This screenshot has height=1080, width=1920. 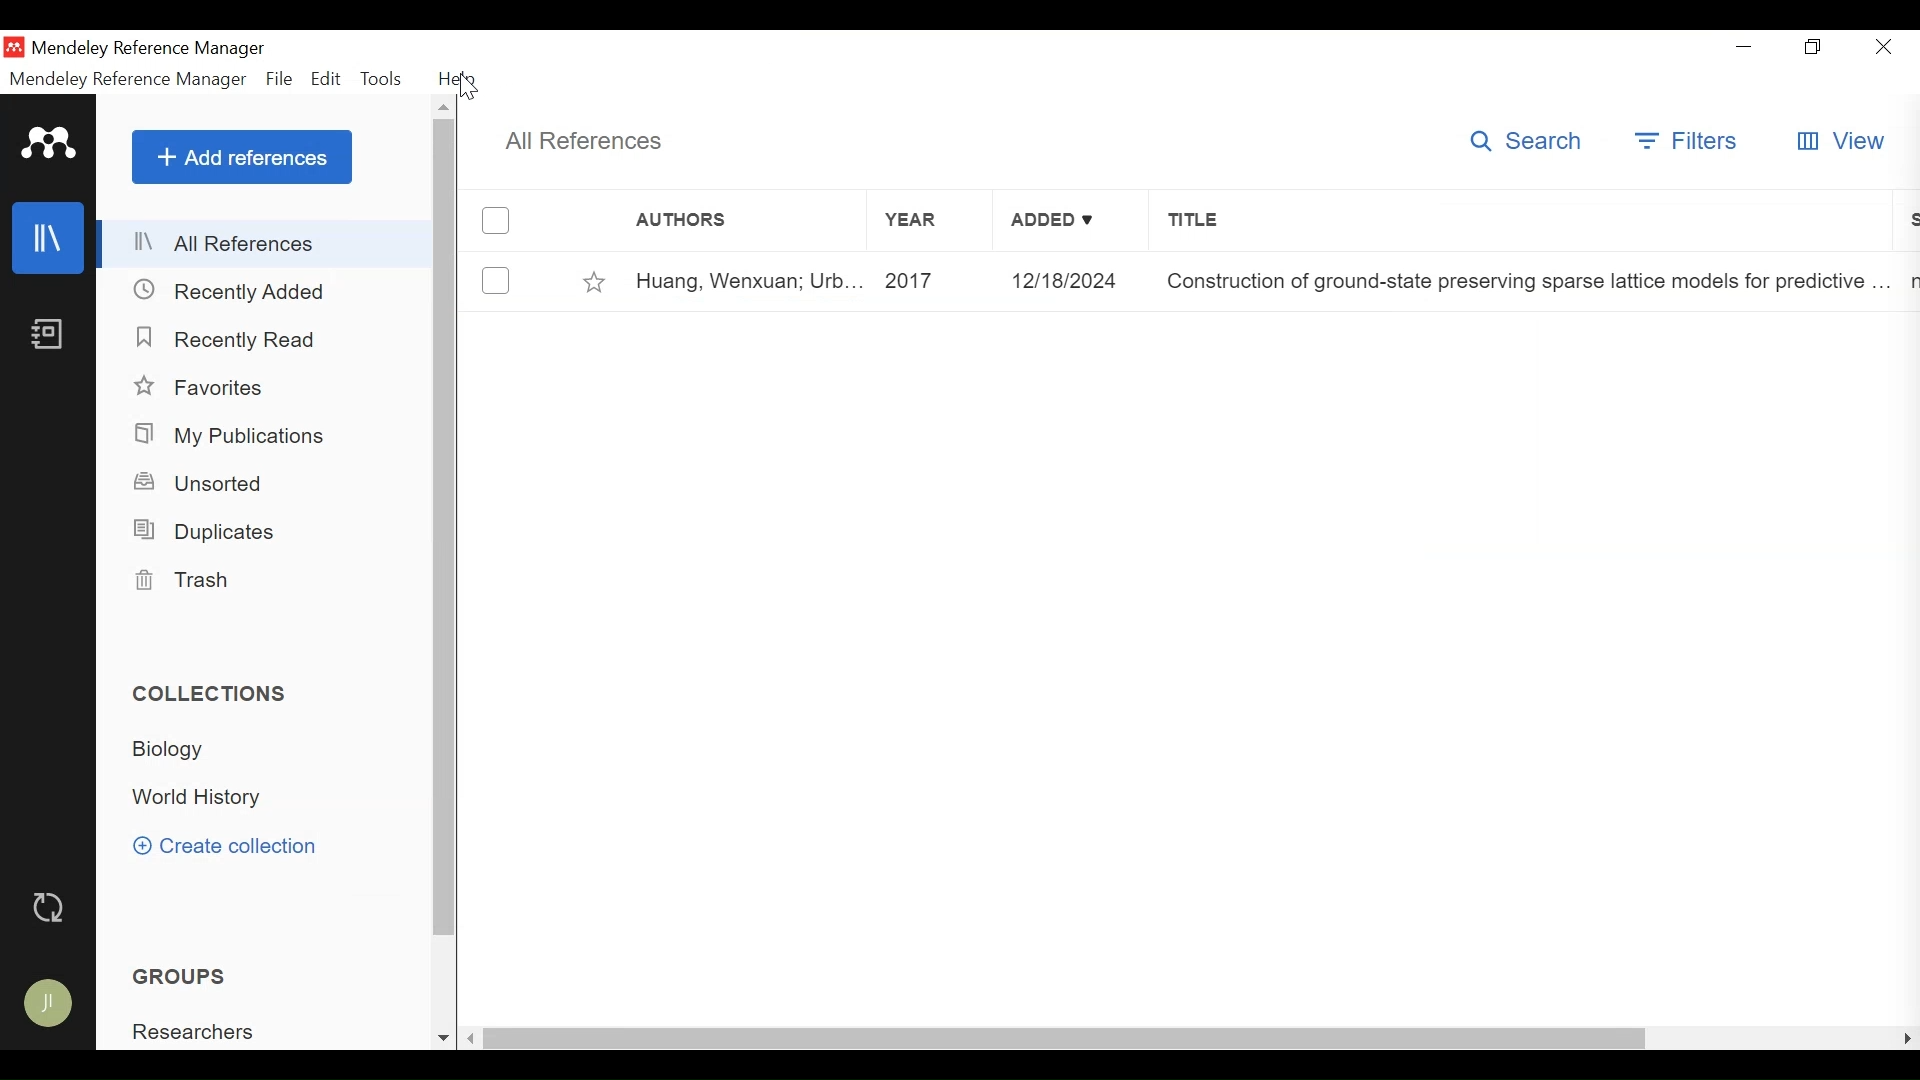 I want to click on Collections, so click(x=215, y=695).